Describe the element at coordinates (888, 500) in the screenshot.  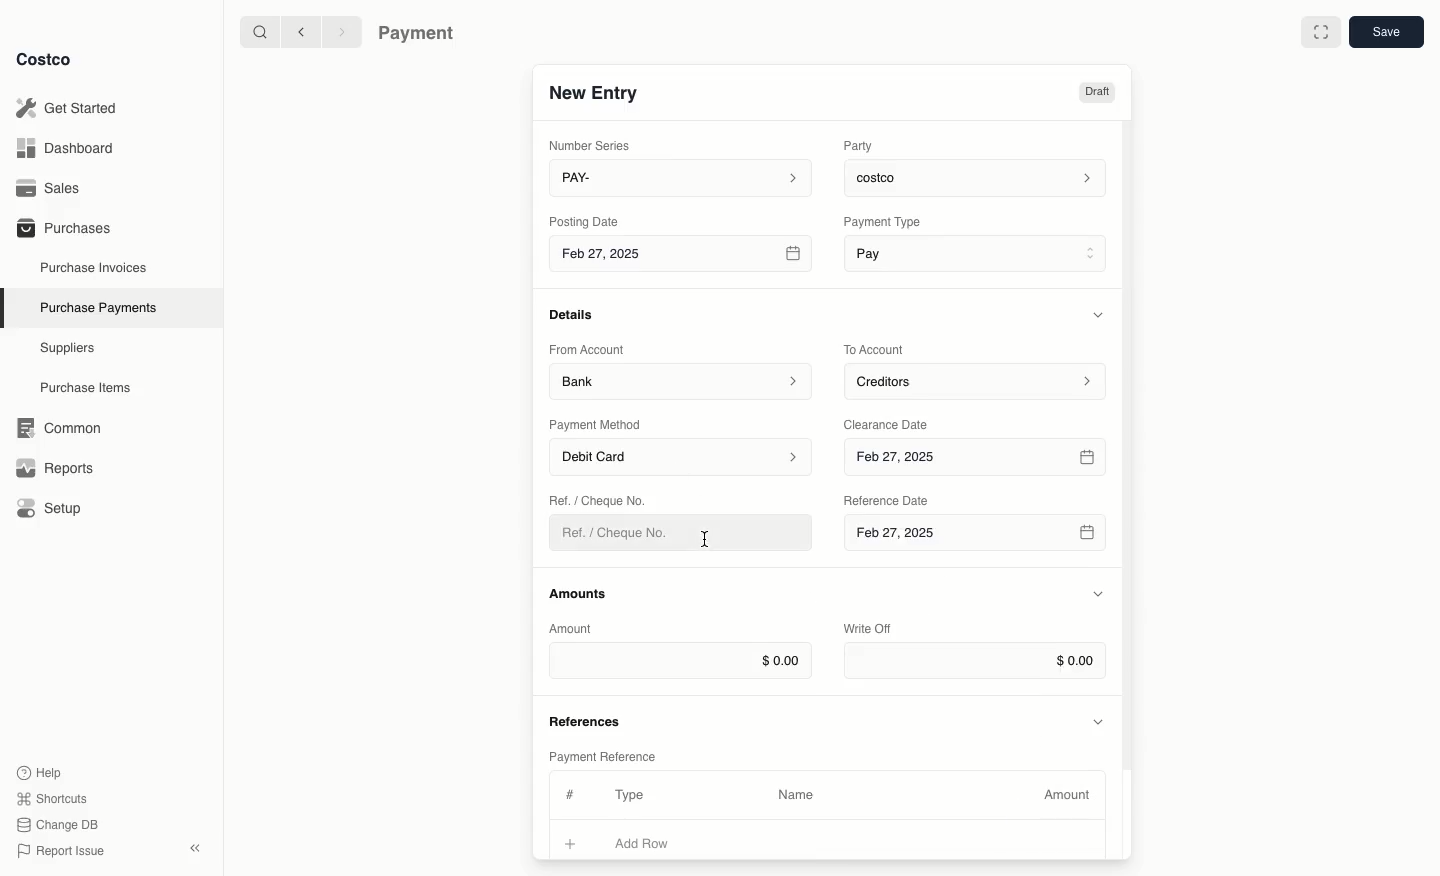
I see `‘Reference Date` at that location.